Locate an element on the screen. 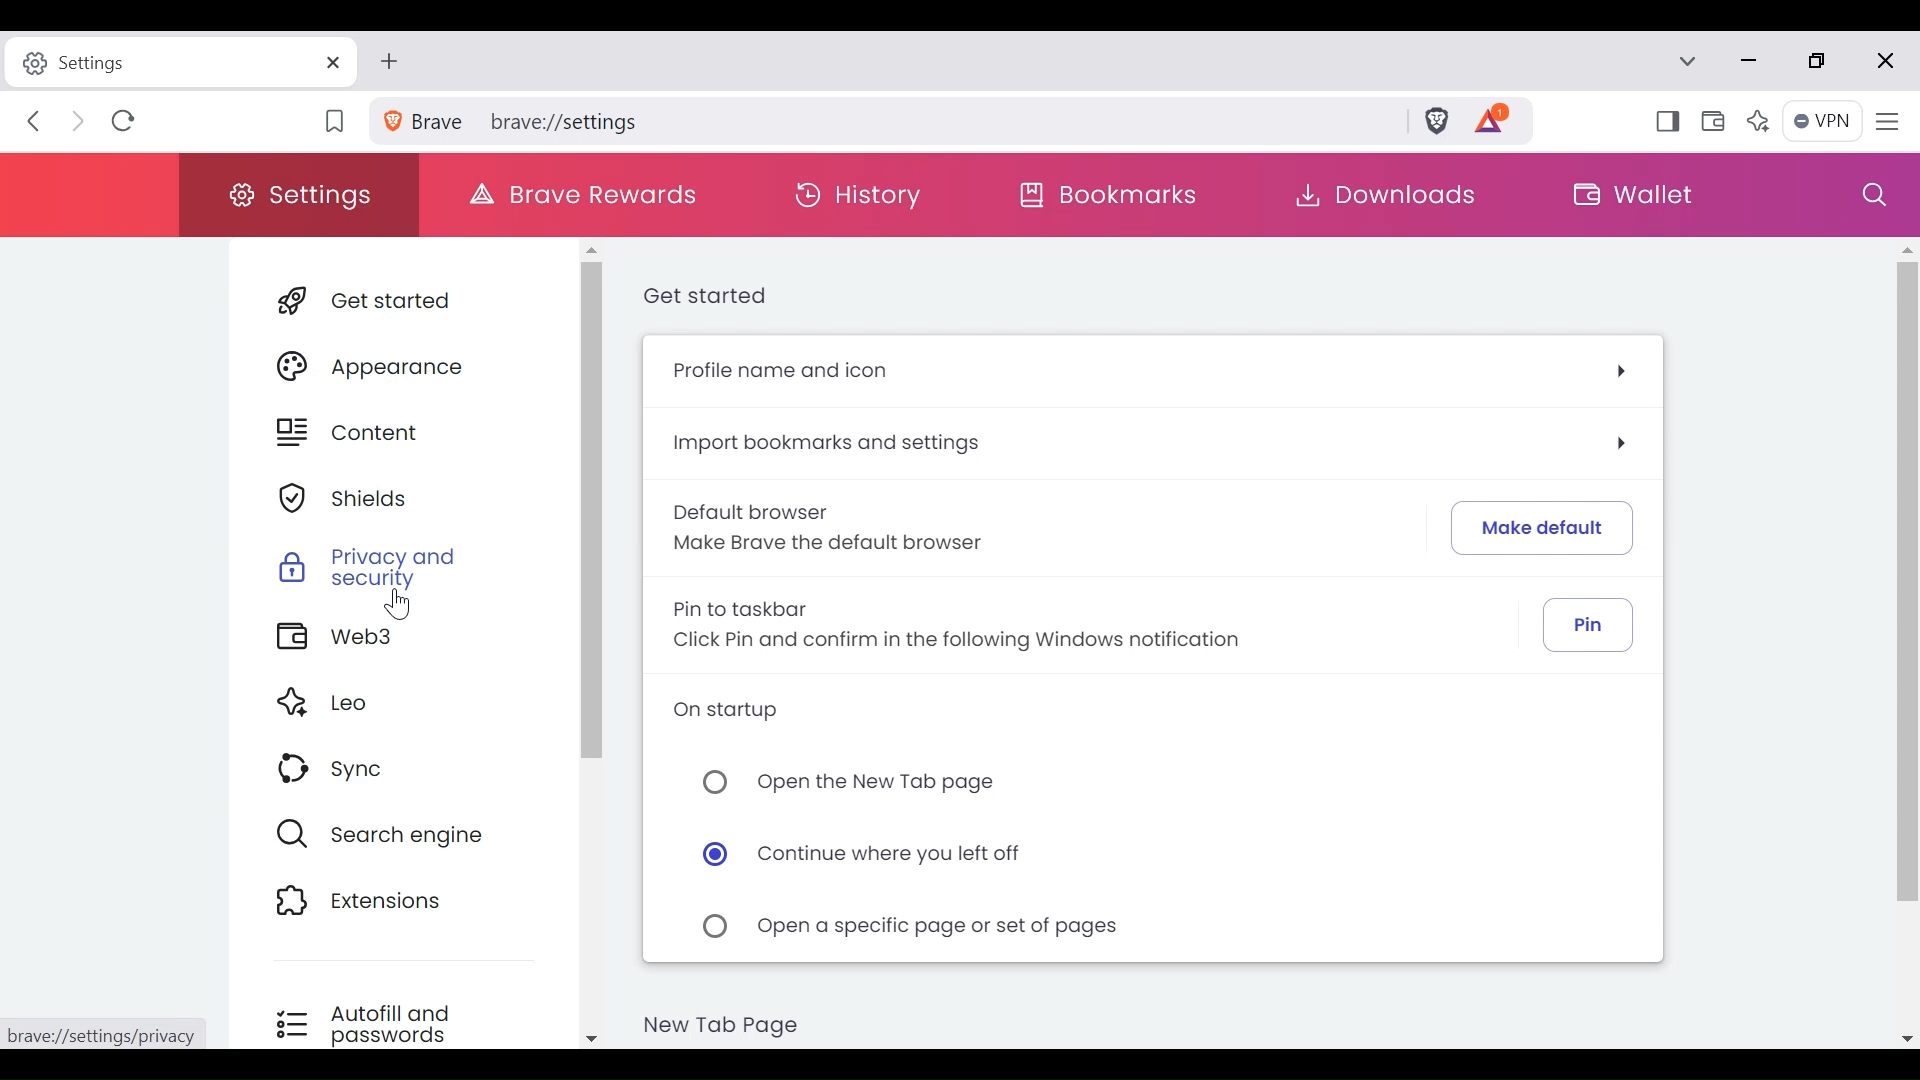 The width and height of the screenshot is (1920, 1080). New Tab Page is located at coordinates (723, 1024).